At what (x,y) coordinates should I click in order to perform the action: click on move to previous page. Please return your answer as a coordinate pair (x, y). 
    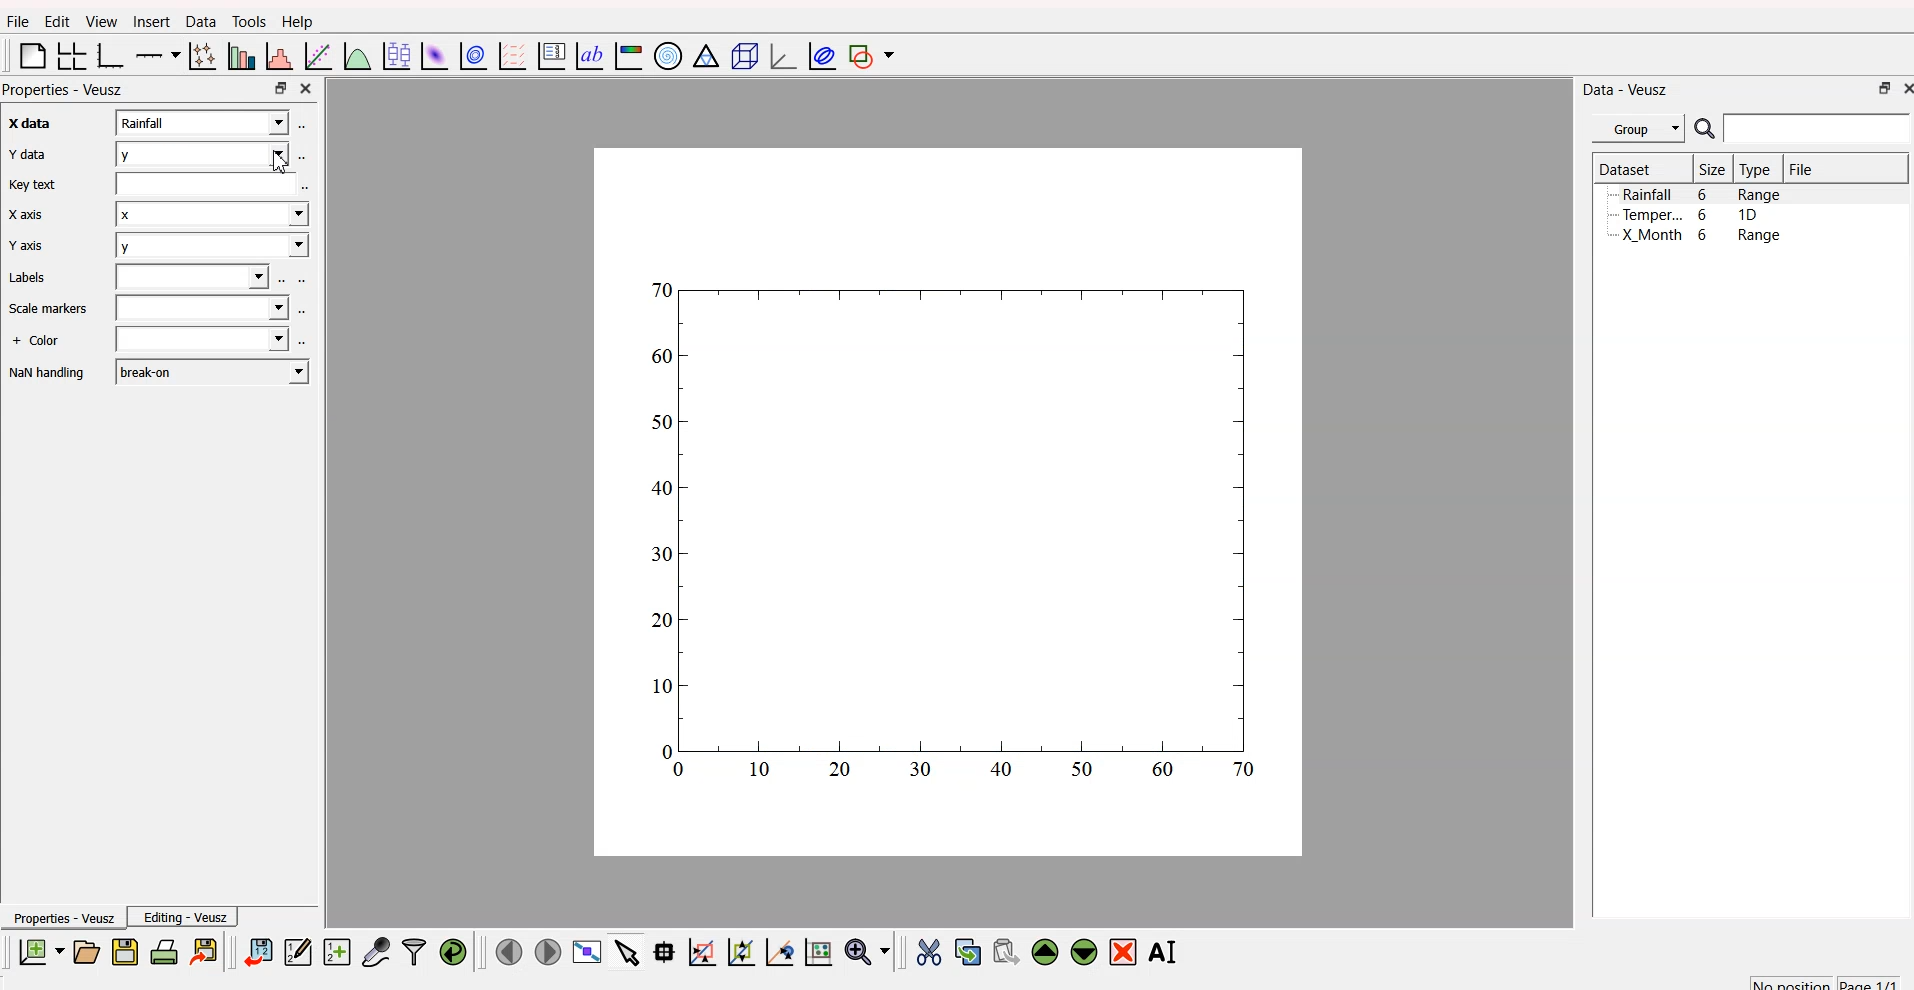
    Looking at the image, I should click on (509, 950).